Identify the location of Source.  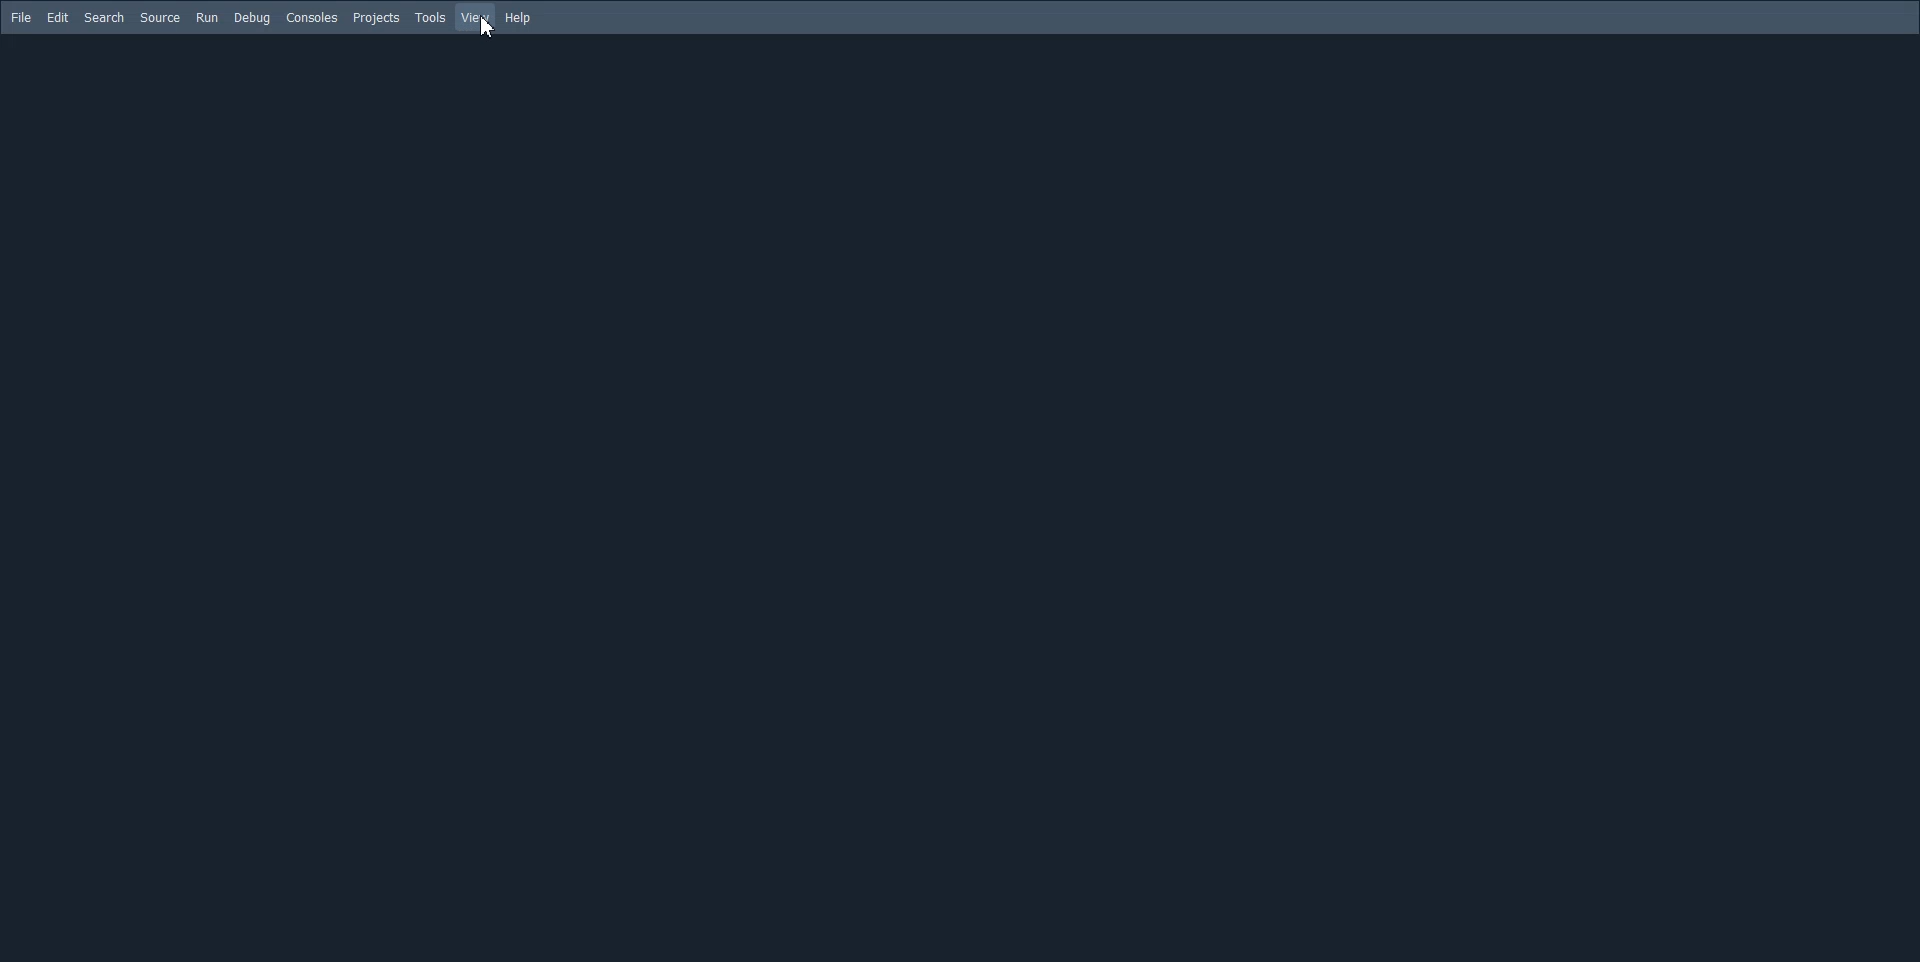
(160, 17).